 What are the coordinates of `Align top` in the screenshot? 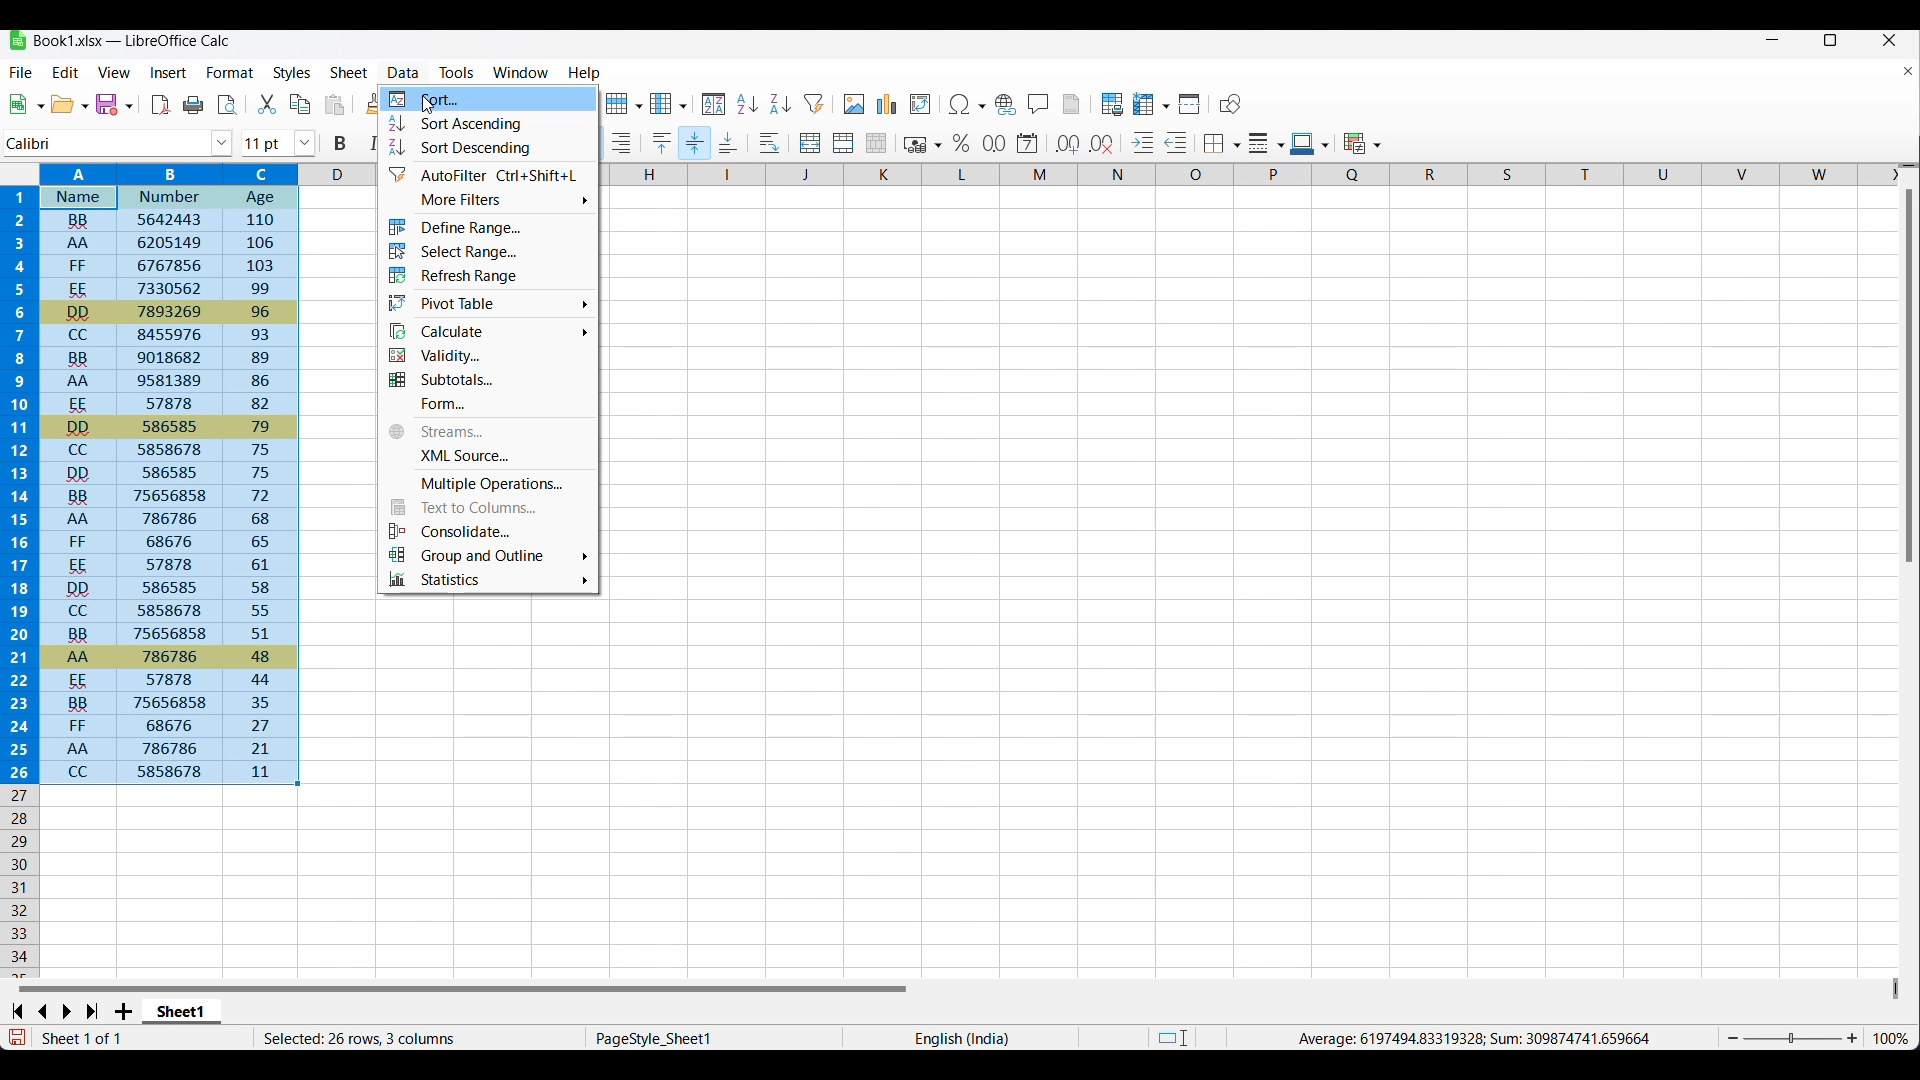 It's located at (662, 144).